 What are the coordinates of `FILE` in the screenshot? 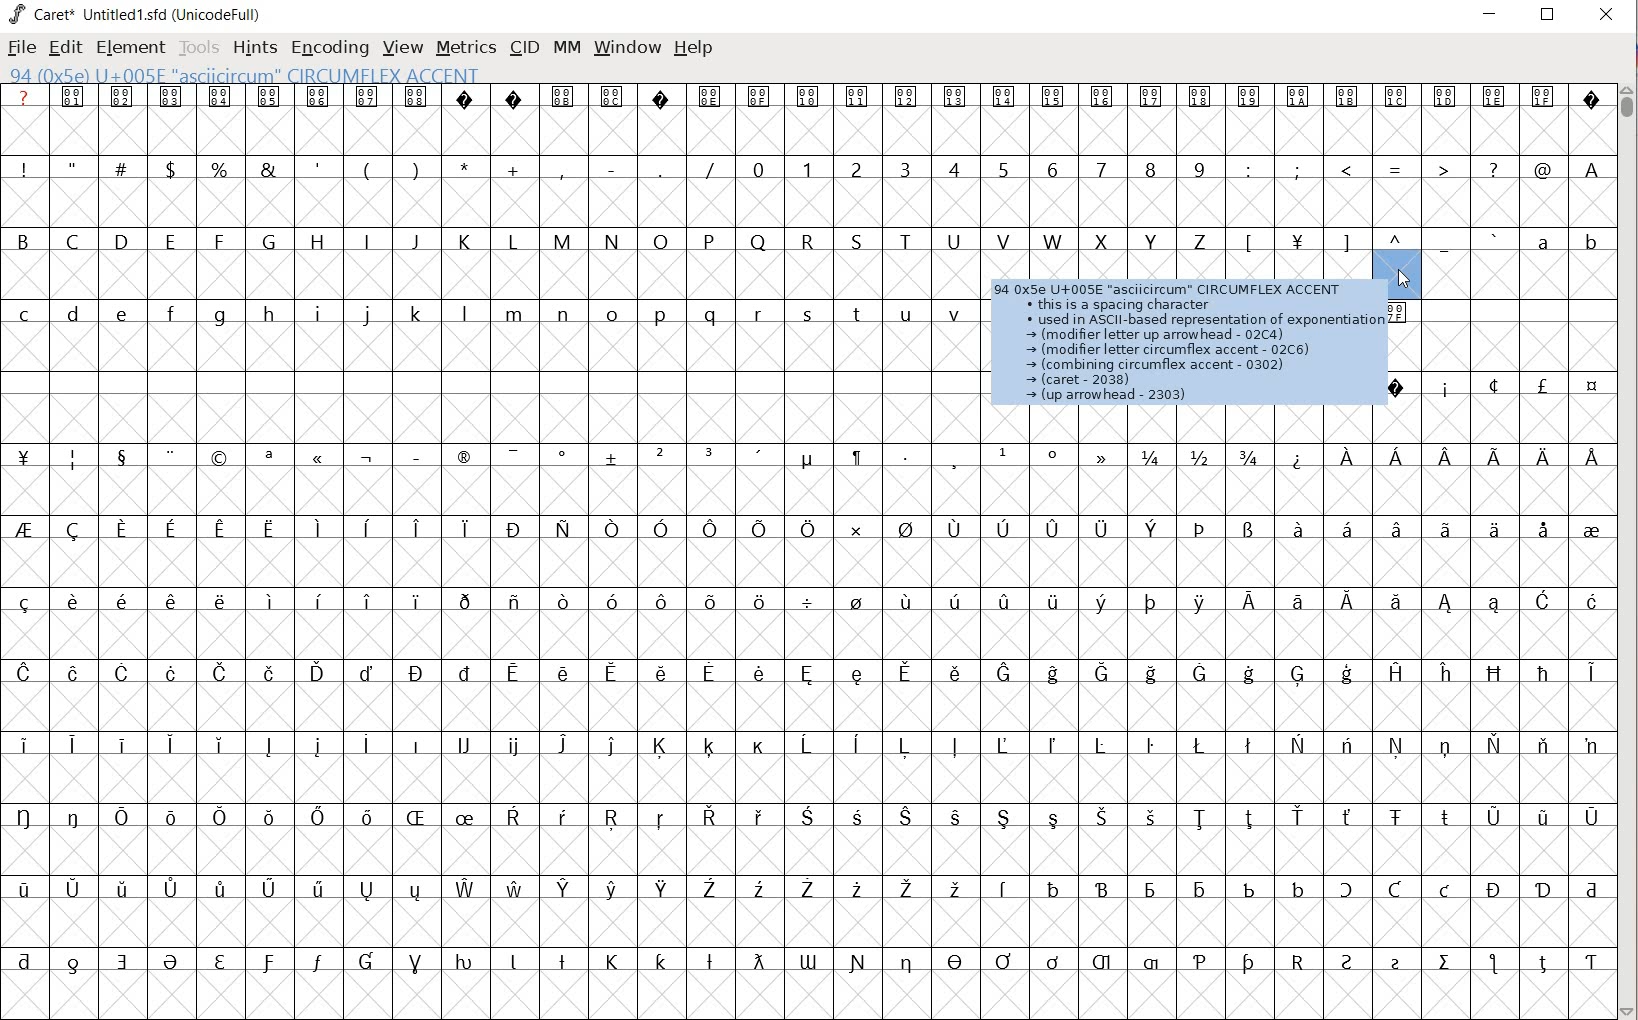 It's located at (20, 49).